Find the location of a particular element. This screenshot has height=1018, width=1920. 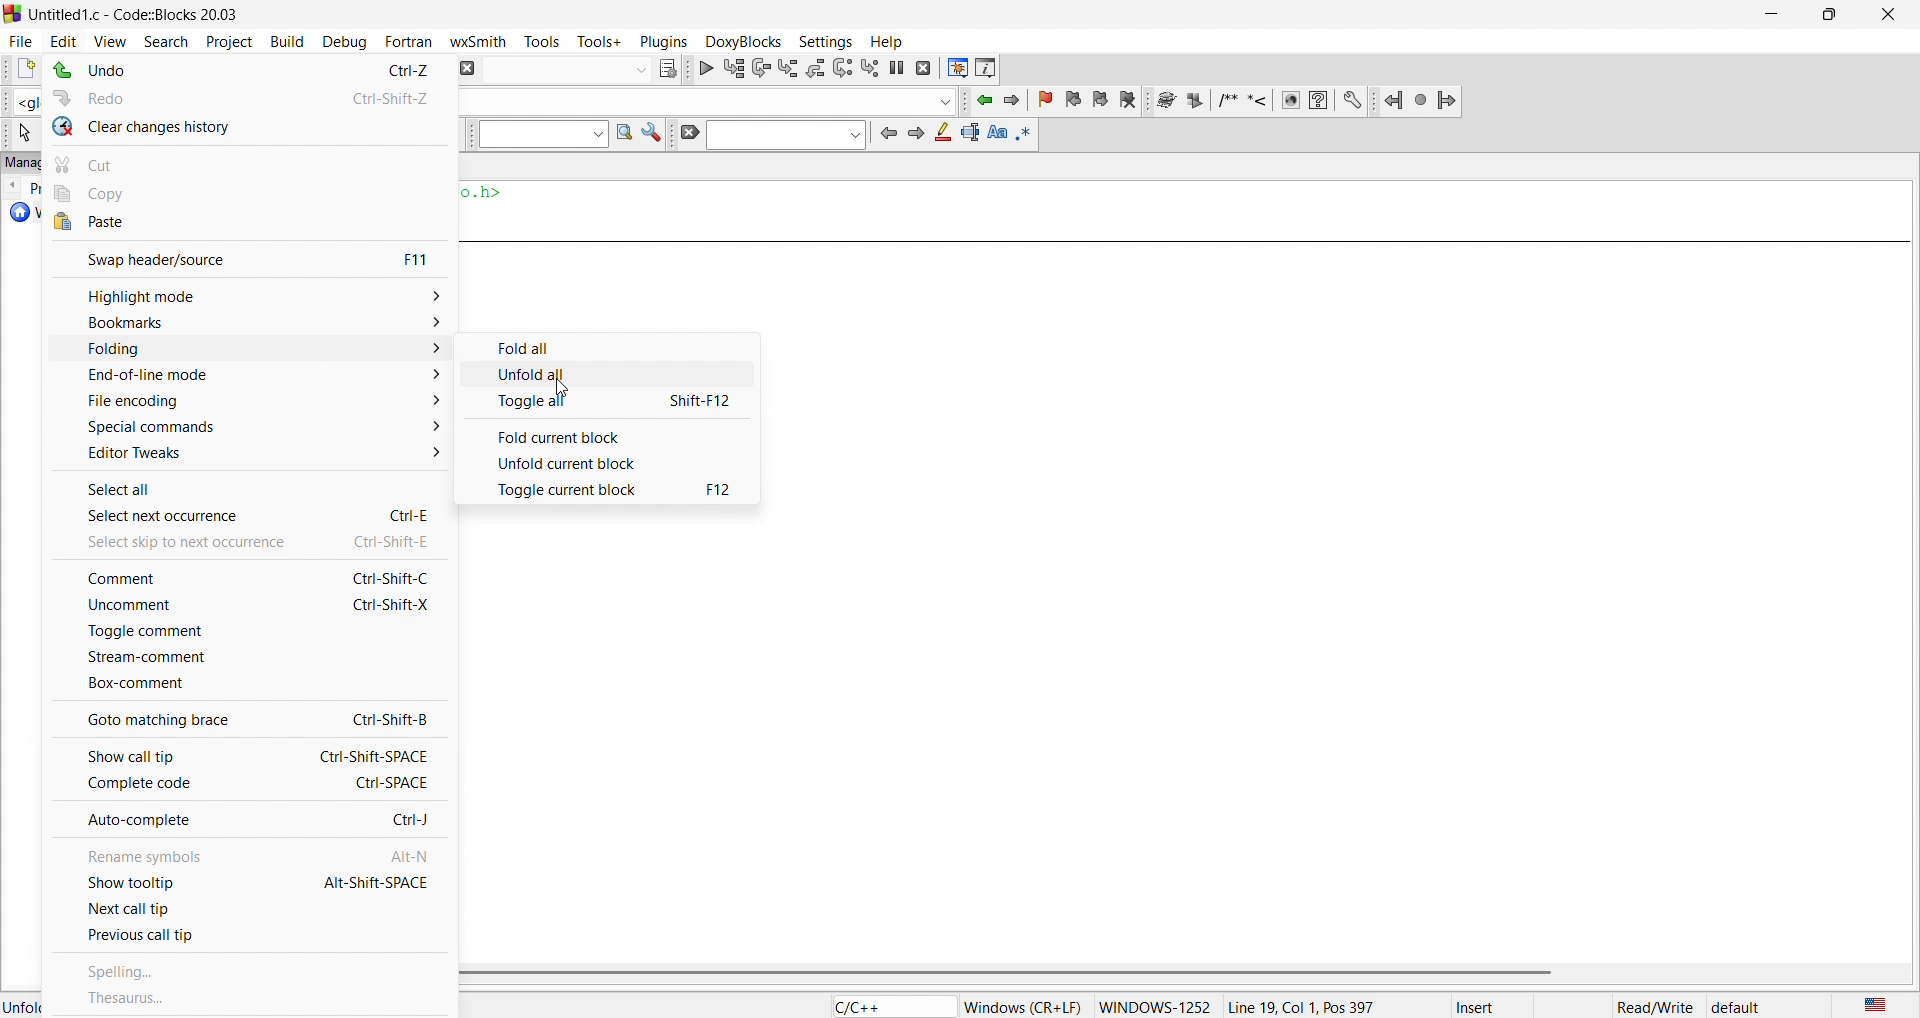

step into is located at coordinates (788, 68).